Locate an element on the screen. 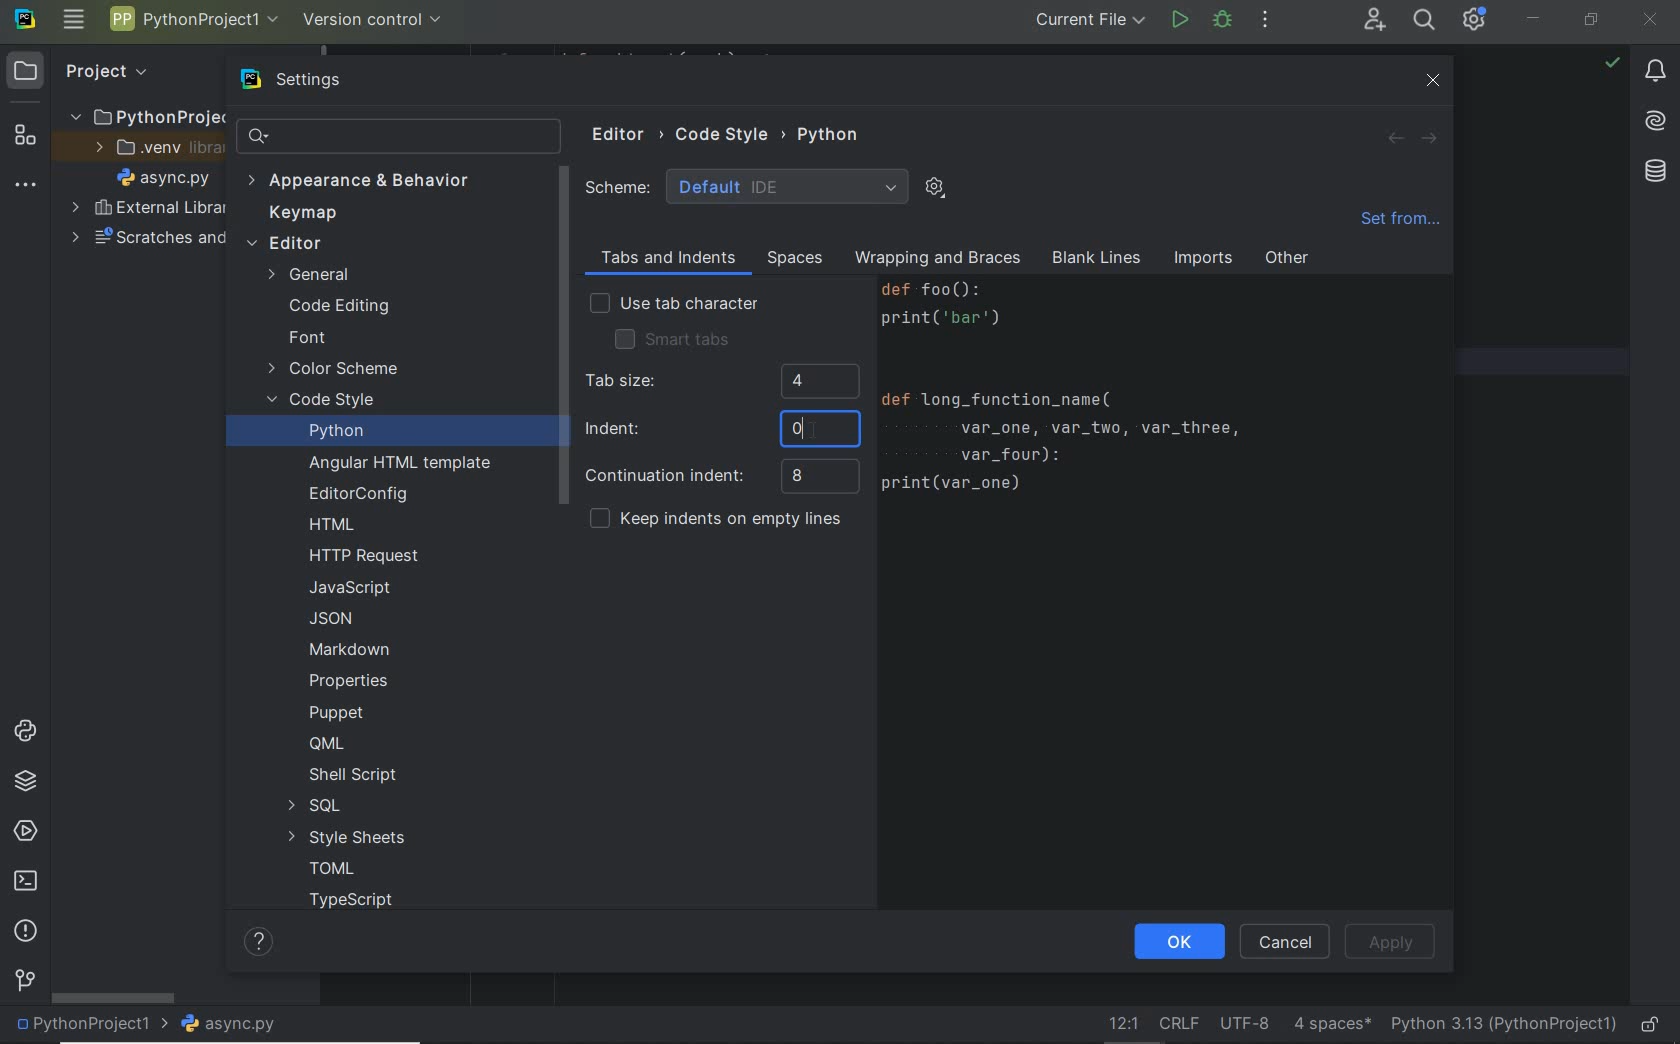 The height and width of the screenshot is (1044, 1680). forward is located at coordinates (1426, 139).